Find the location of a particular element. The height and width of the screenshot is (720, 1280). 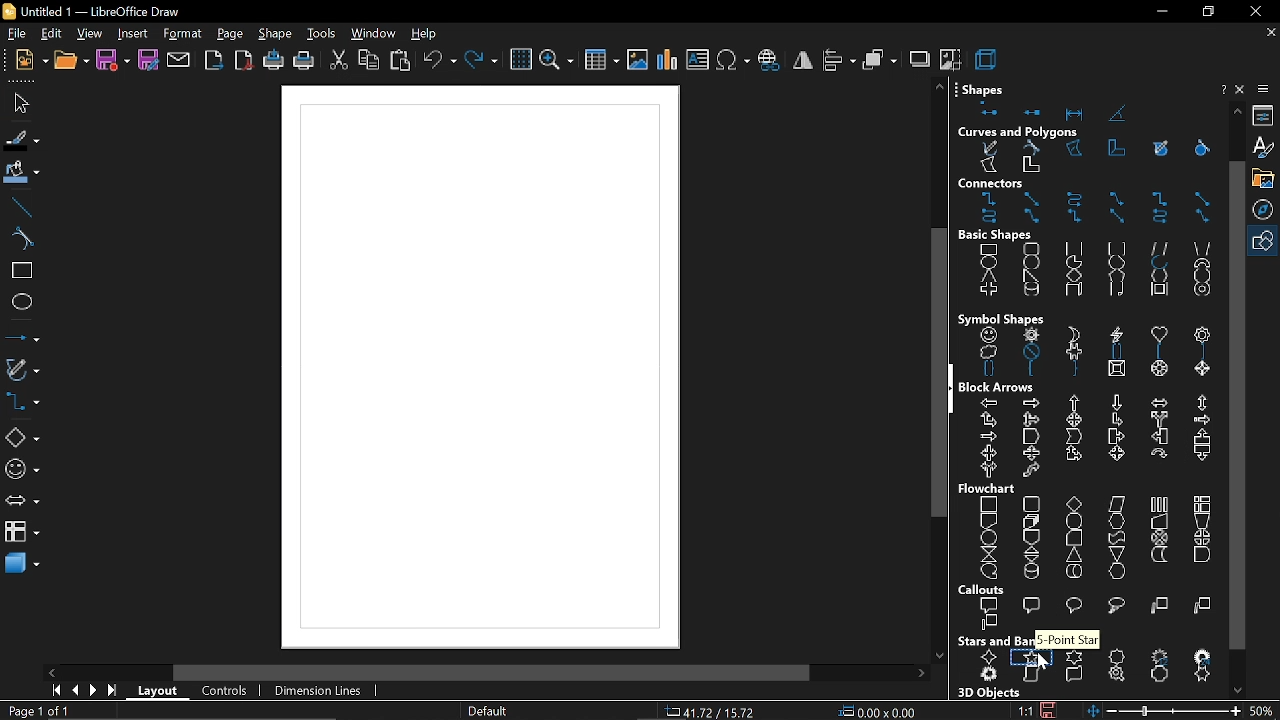

arrange is located at coordinates (880, 61).